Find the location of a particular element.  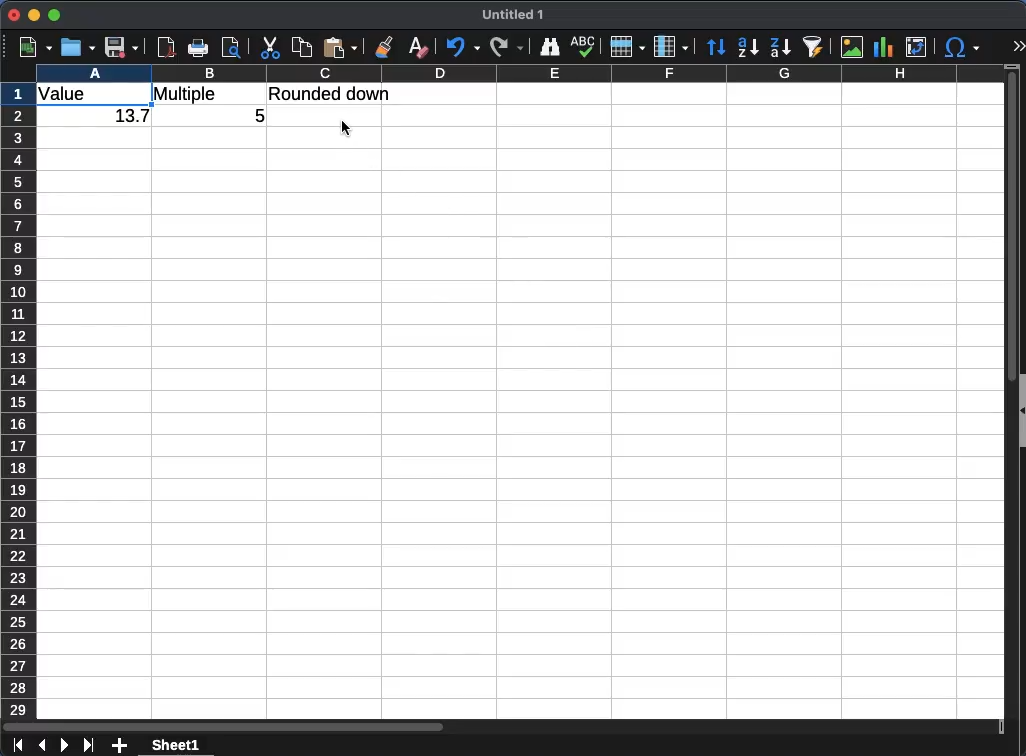

scroll is located at coordinates (1003, 400).